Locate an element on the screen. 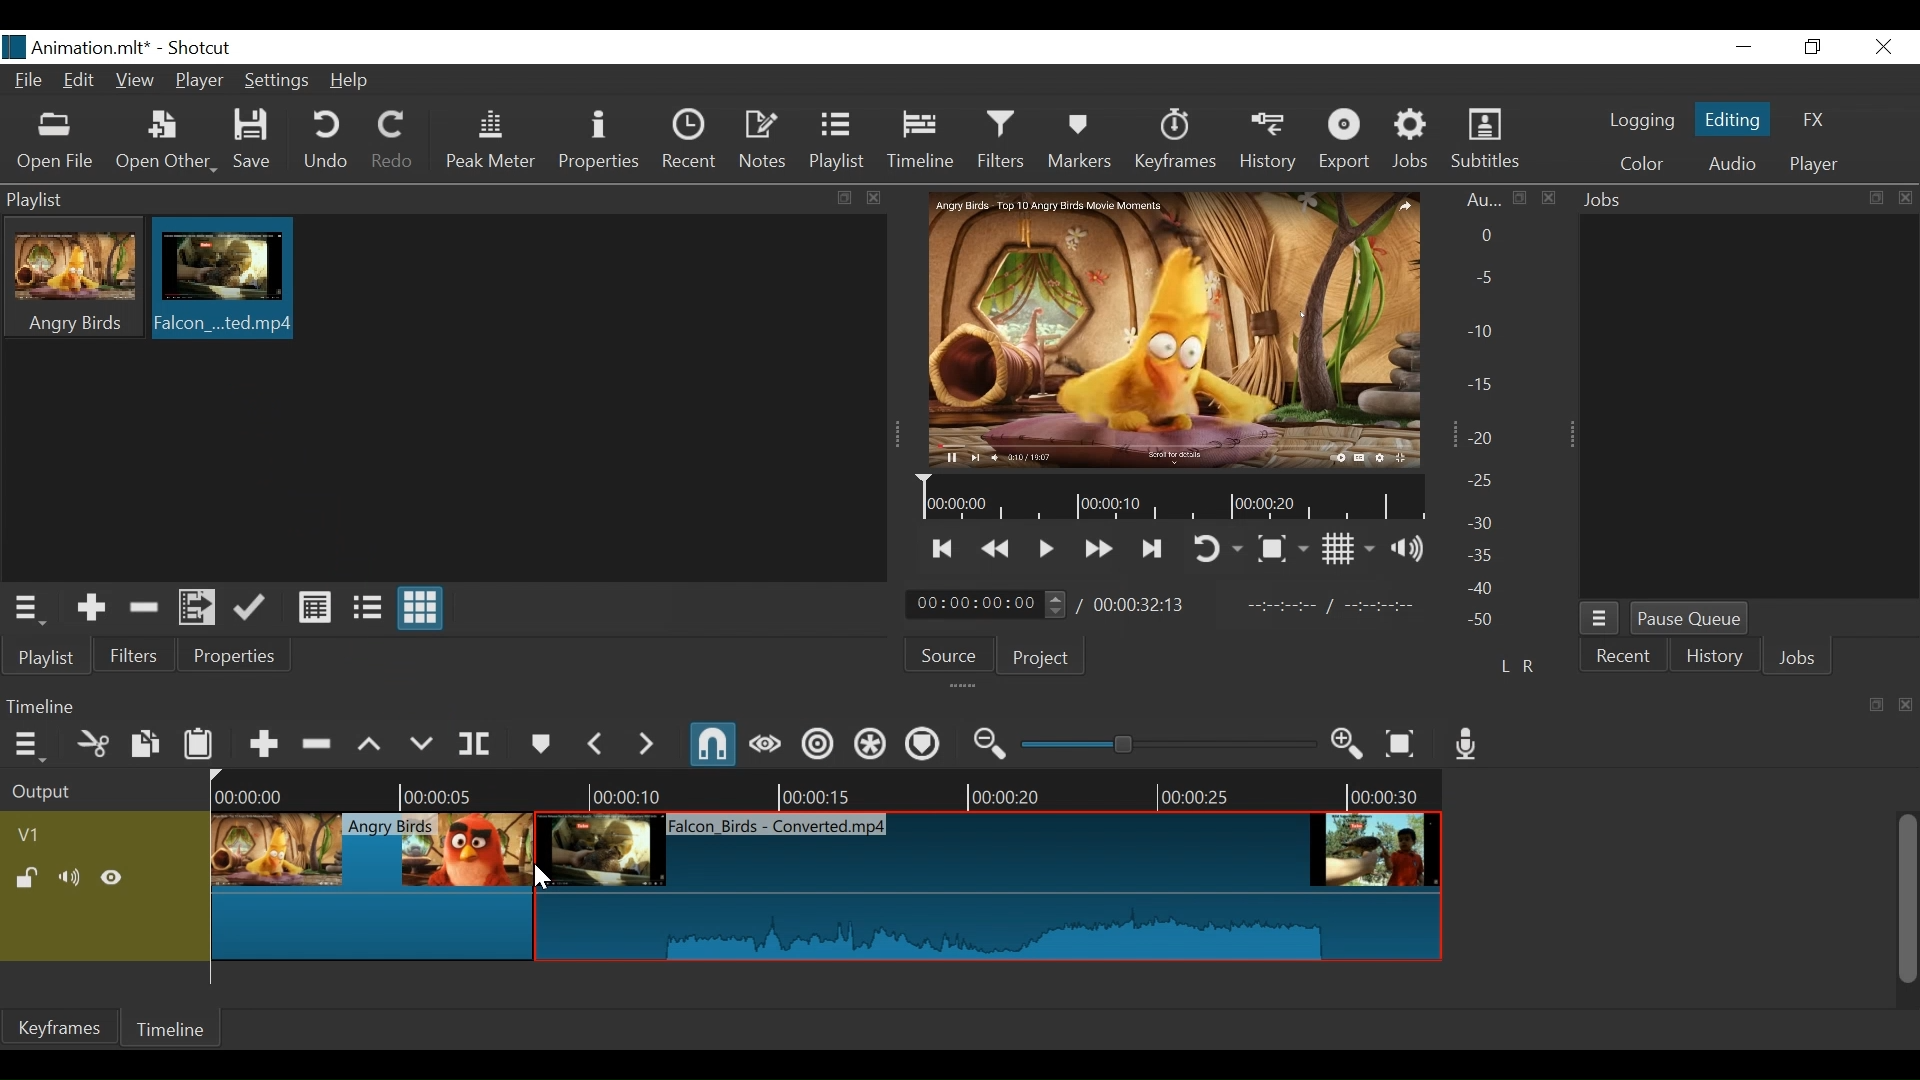 The width and height of the screenshot is (1920, 1080). Copy is located at coordinates (145, 743).